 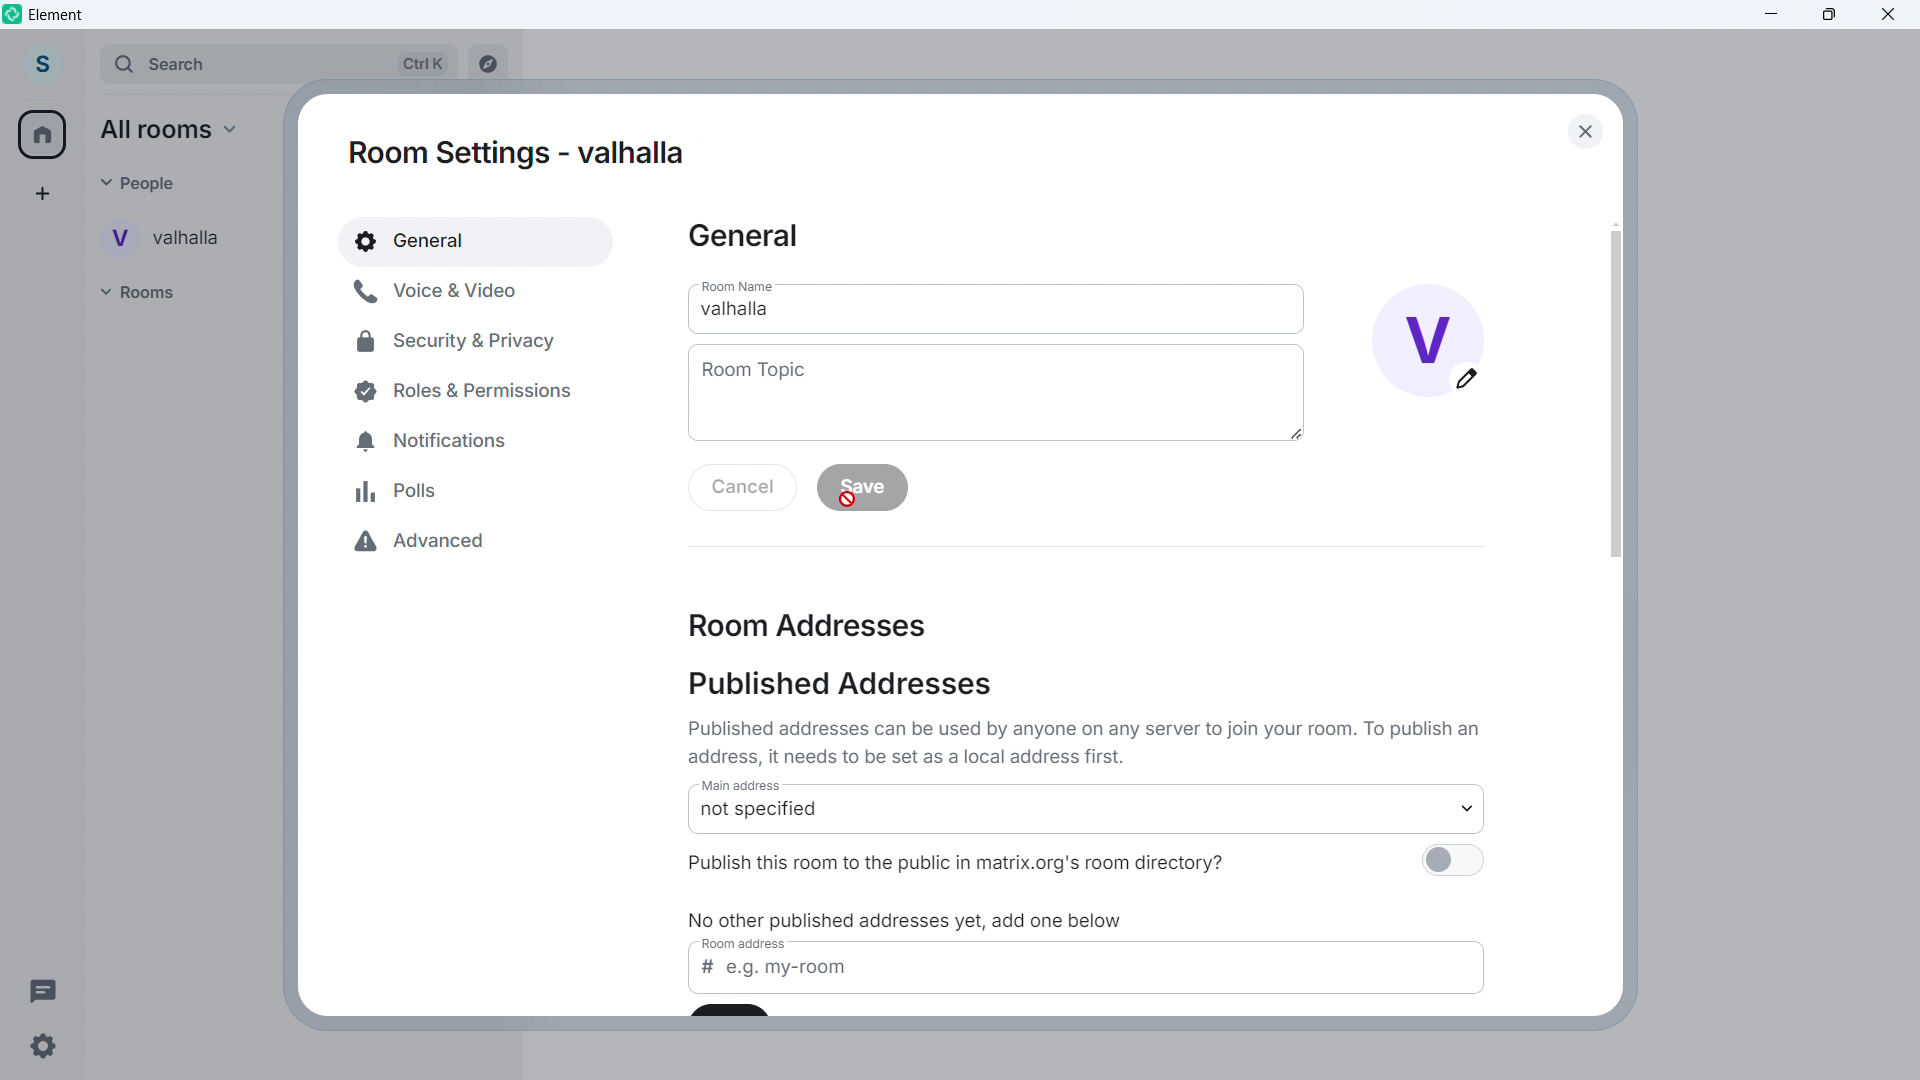 I want to click on # e.g my-room, so click(x=1091, y=978).